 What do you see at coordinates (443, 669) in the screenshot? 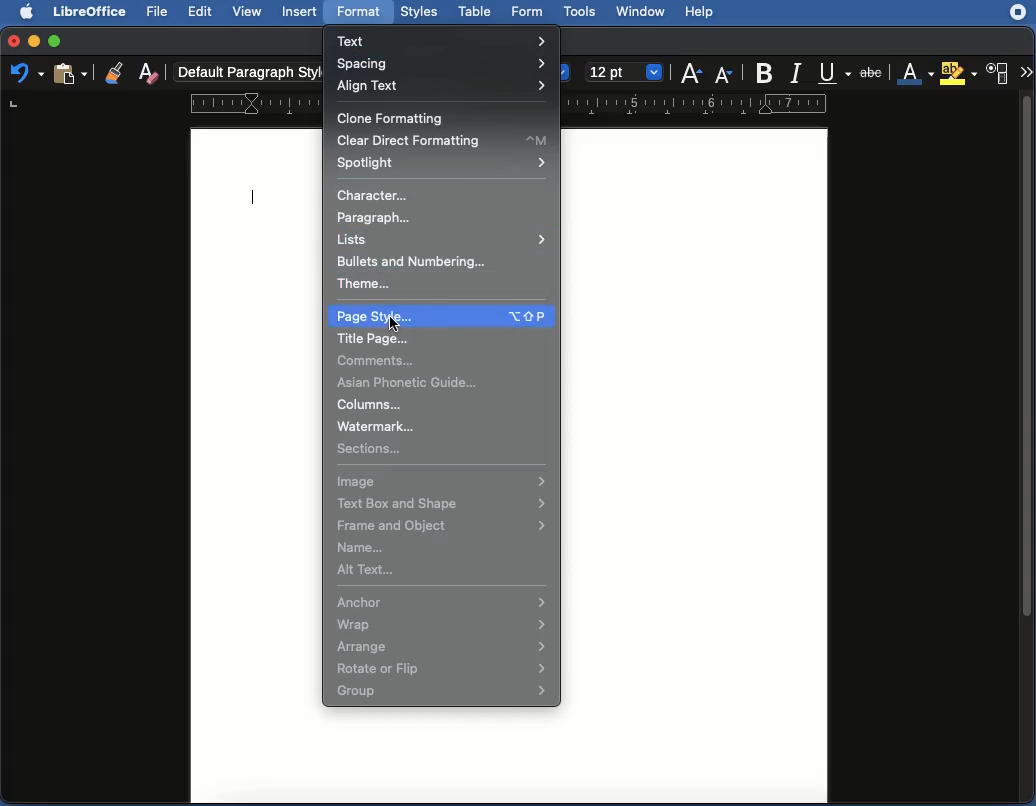
I see `Rotate or flip` at bounding box center [443, 669].